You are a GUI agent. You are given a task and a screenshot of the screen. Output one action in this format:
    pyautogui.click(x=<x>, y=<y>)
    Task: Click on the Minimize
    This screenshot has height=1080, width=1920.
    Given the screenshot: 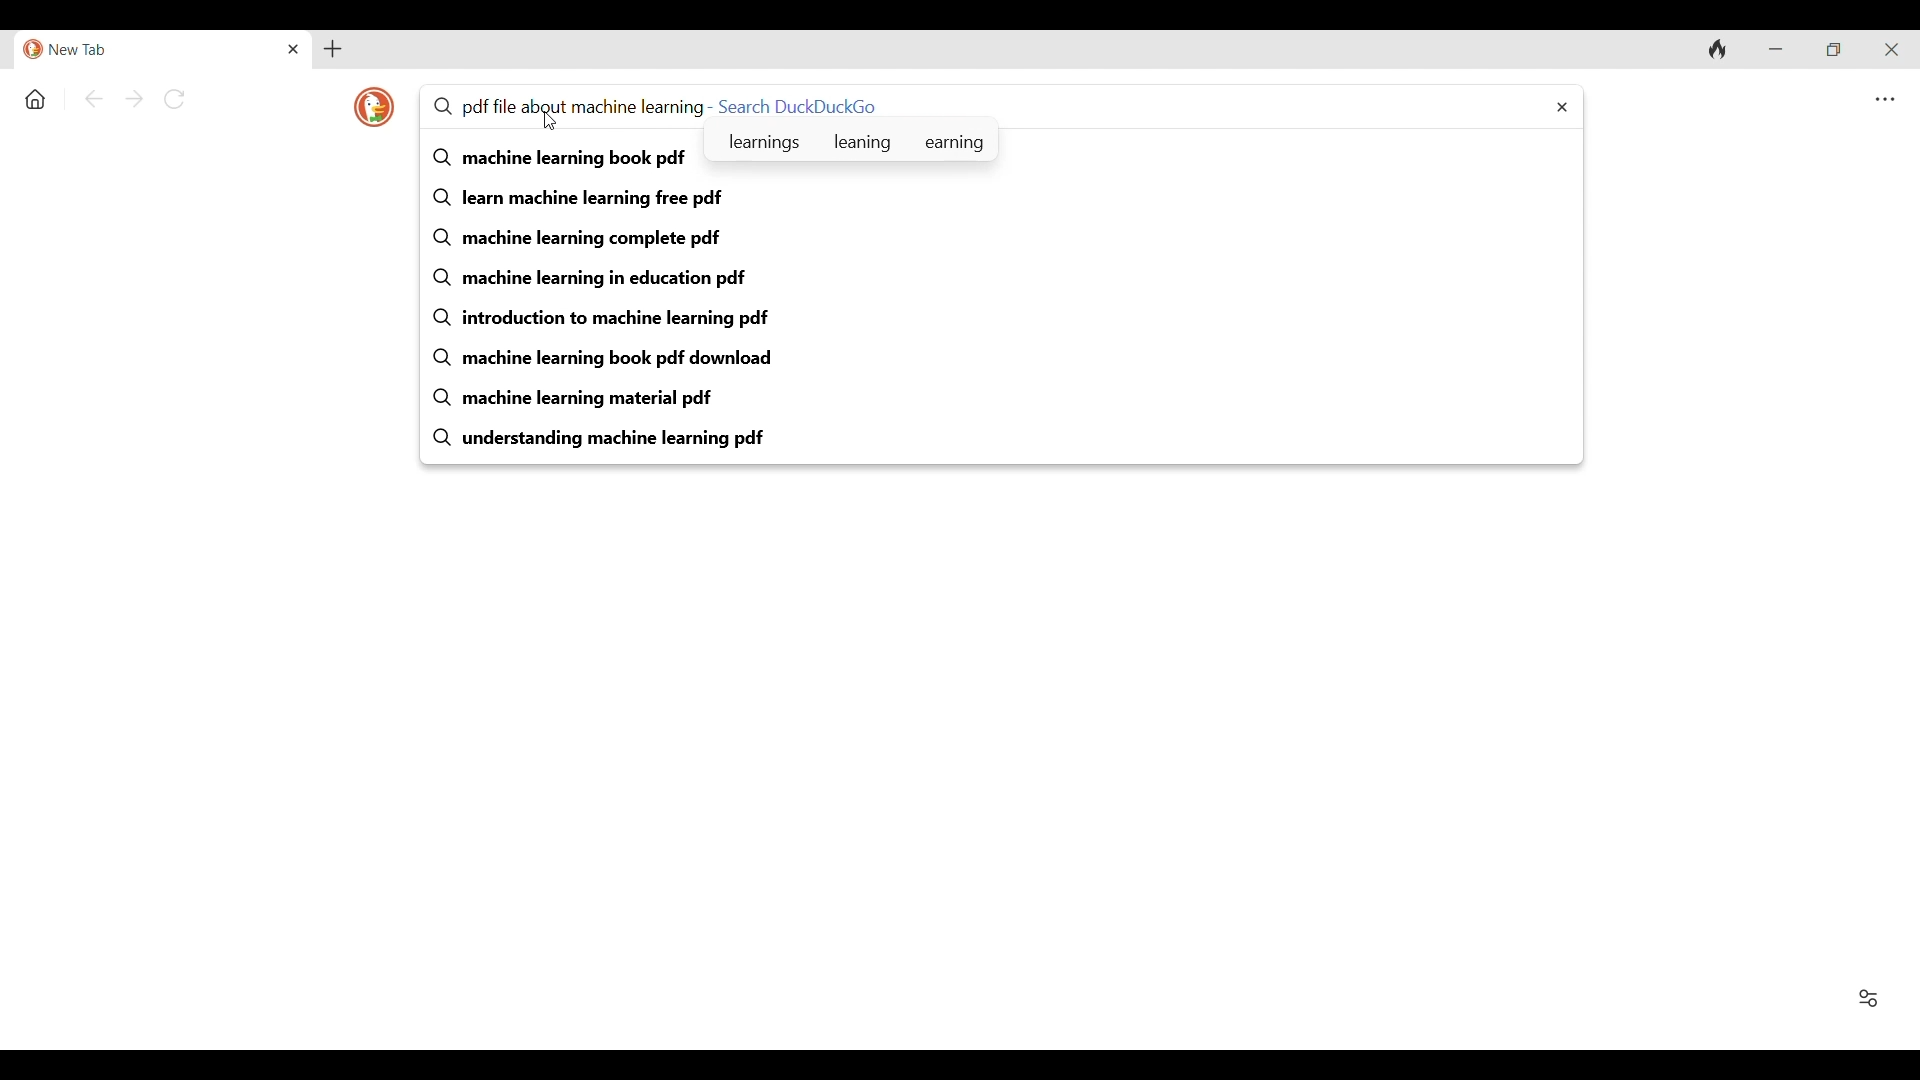 What is the action you would take?
    pyautogui.click(x=1774, y=49)
    